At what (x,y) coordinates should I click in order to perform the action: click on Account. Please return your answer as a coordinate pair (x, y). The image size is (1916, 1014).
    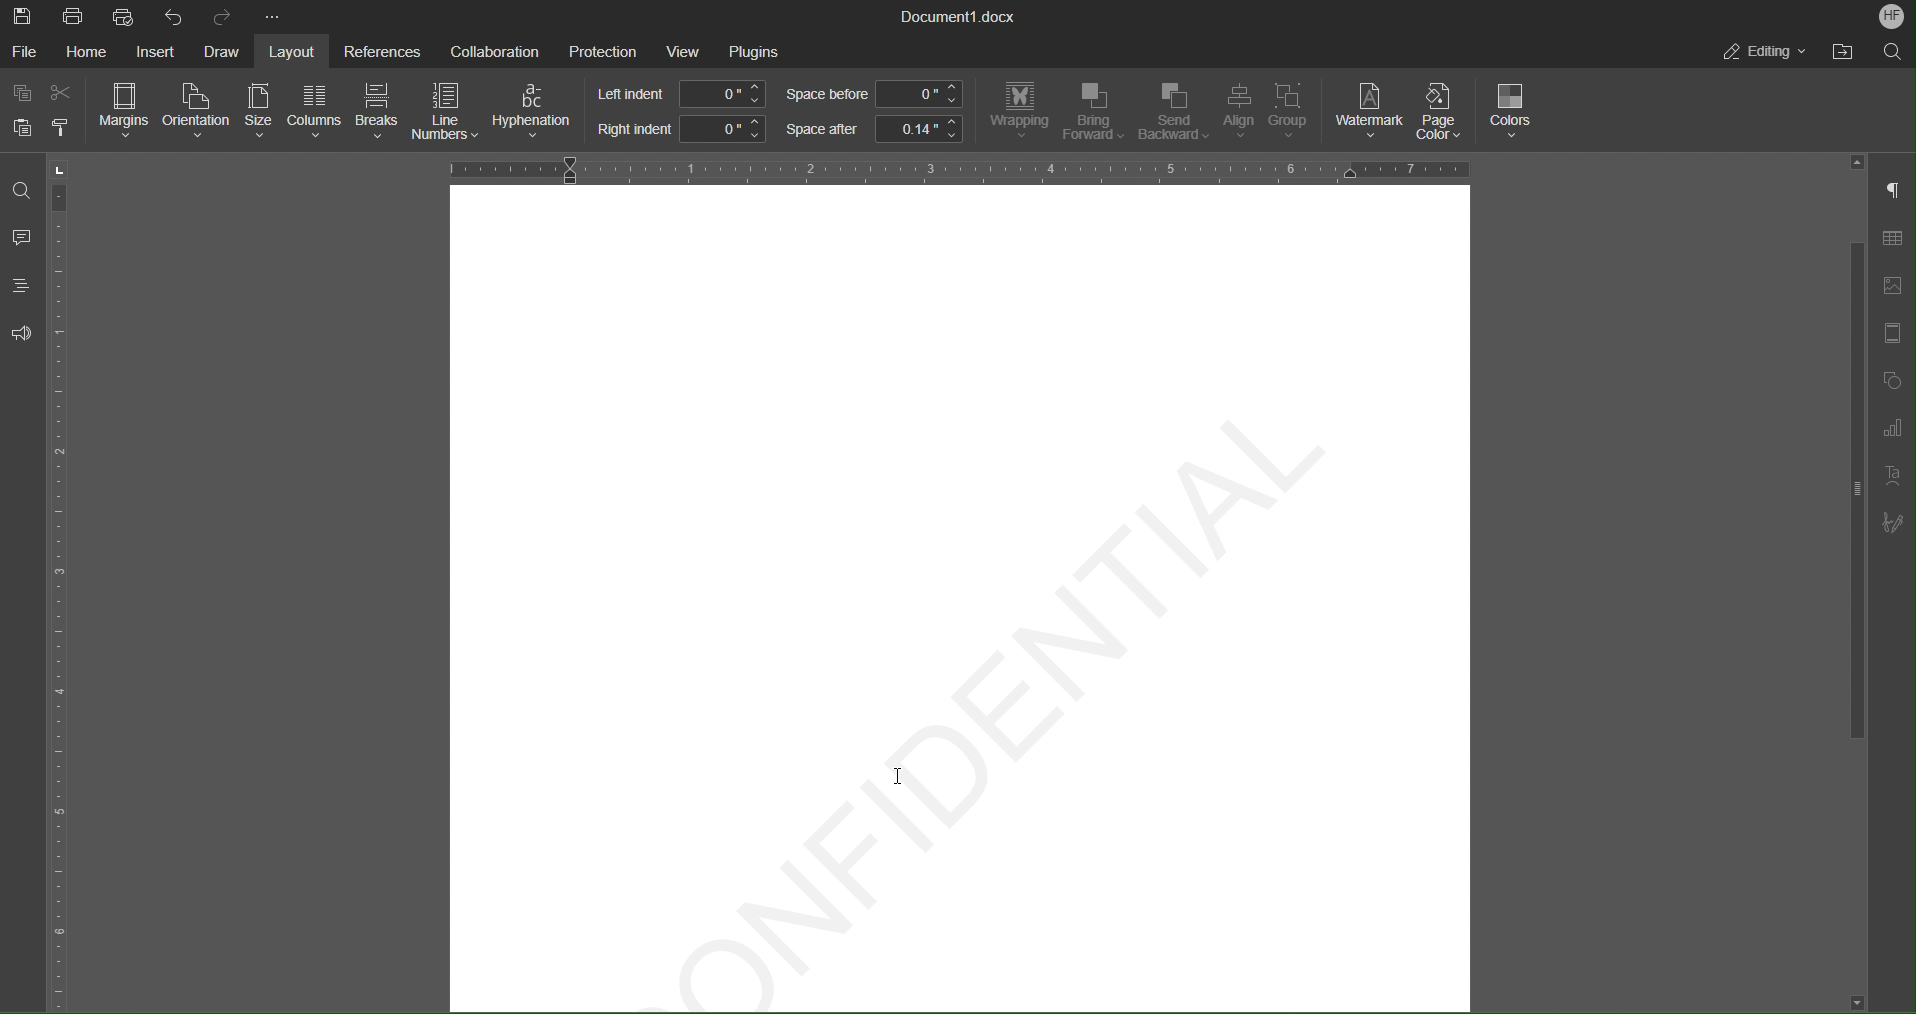
    Looking at the image, I should click on (1892, 16).